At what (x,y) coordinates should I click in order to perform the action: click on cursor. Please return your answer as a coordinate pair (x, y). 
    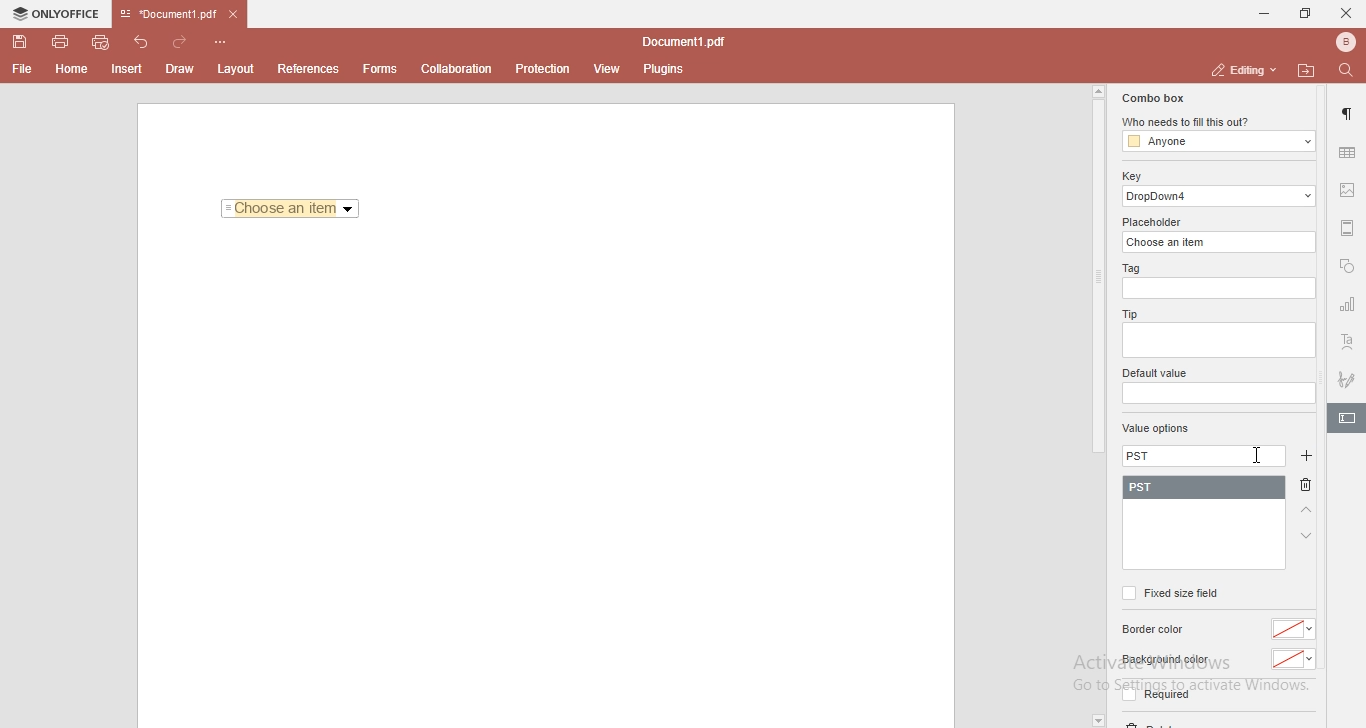
    Looking at the image, I should click on (1259, 454).